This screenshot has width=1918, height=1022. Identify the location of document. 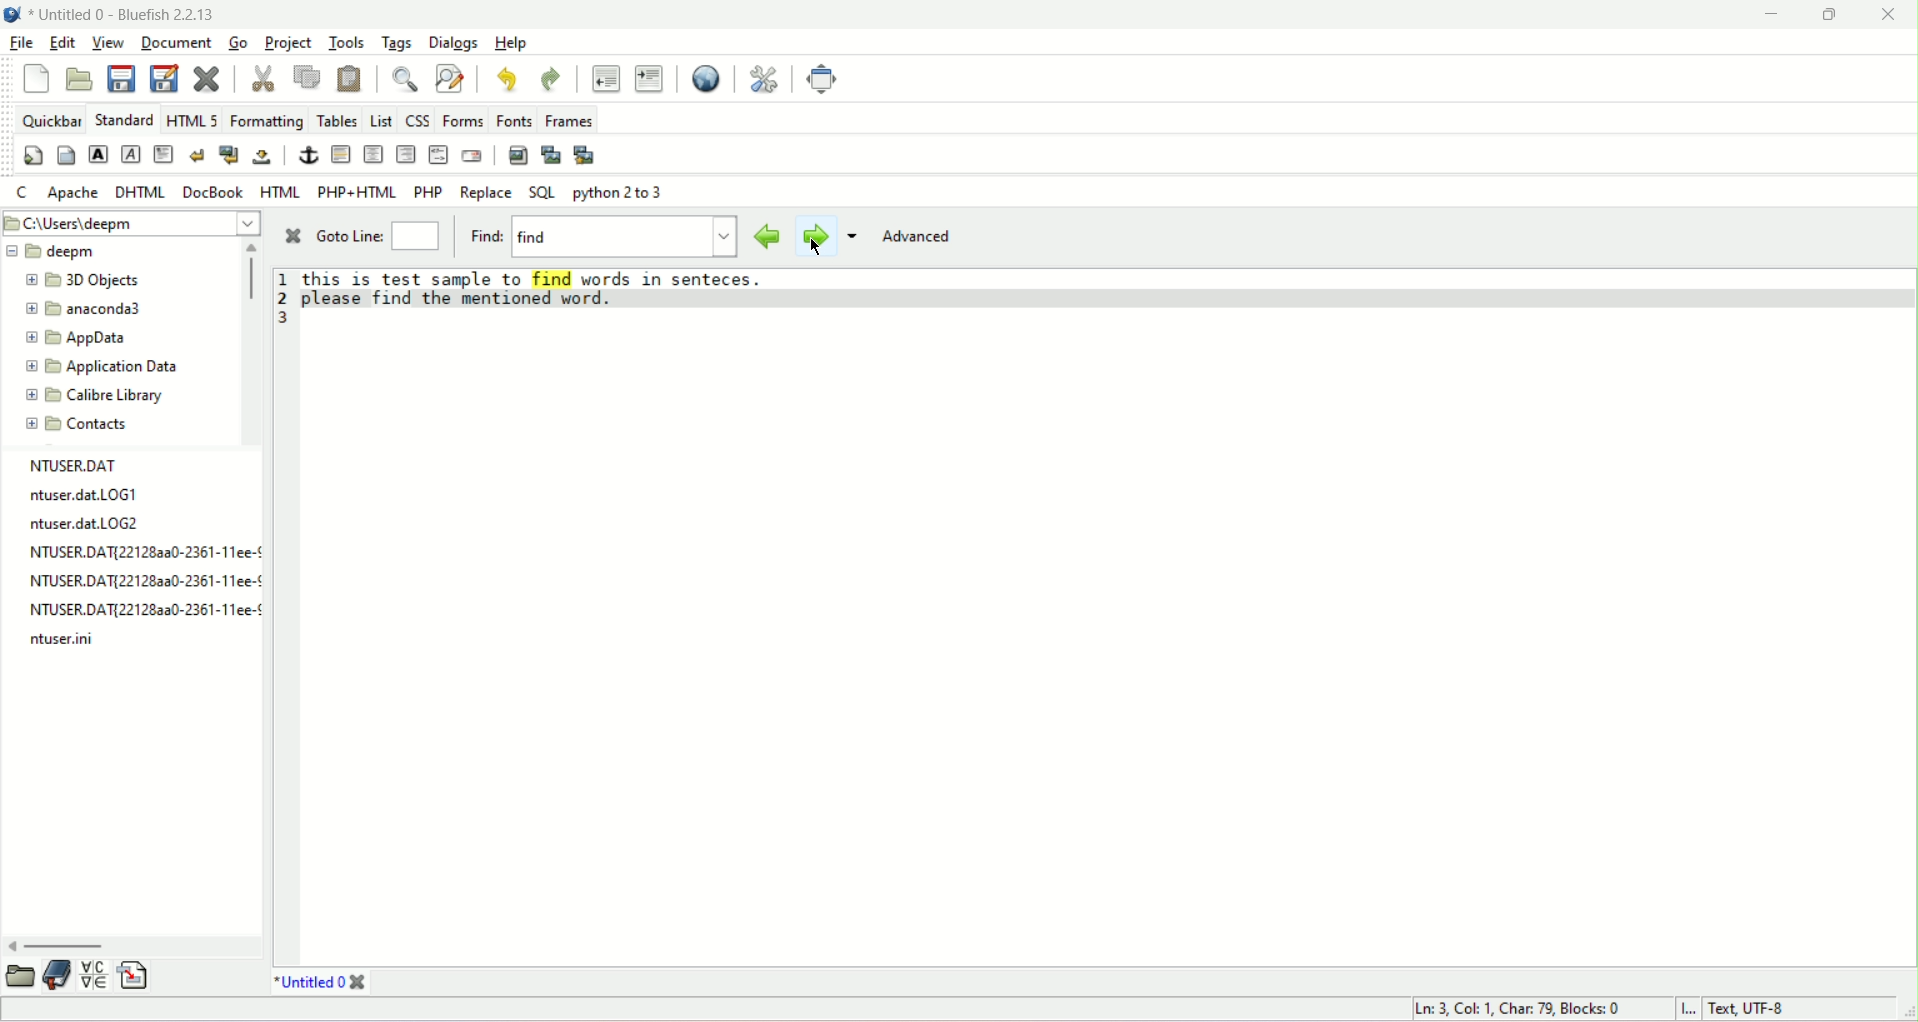
(175, 42).